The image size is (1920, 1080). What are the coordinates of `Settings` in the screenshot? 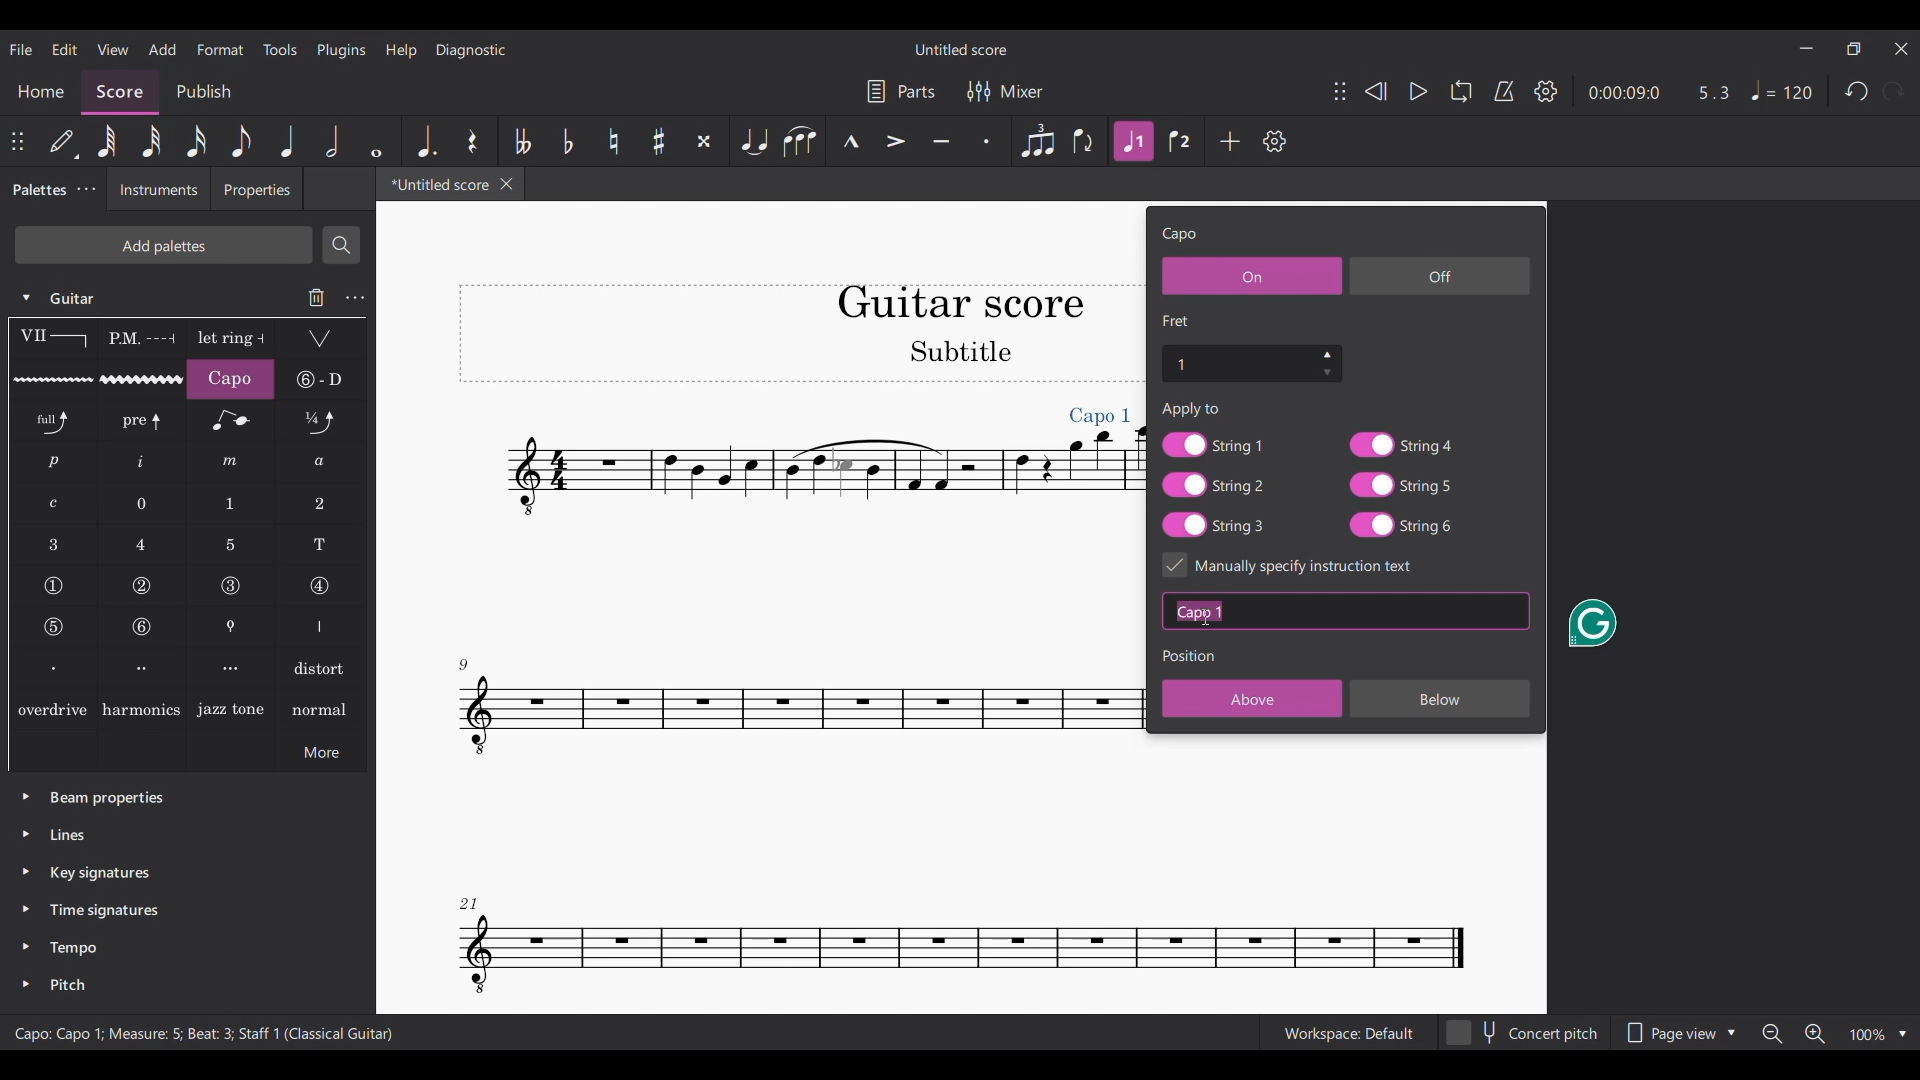 It's located at (1546, 91).